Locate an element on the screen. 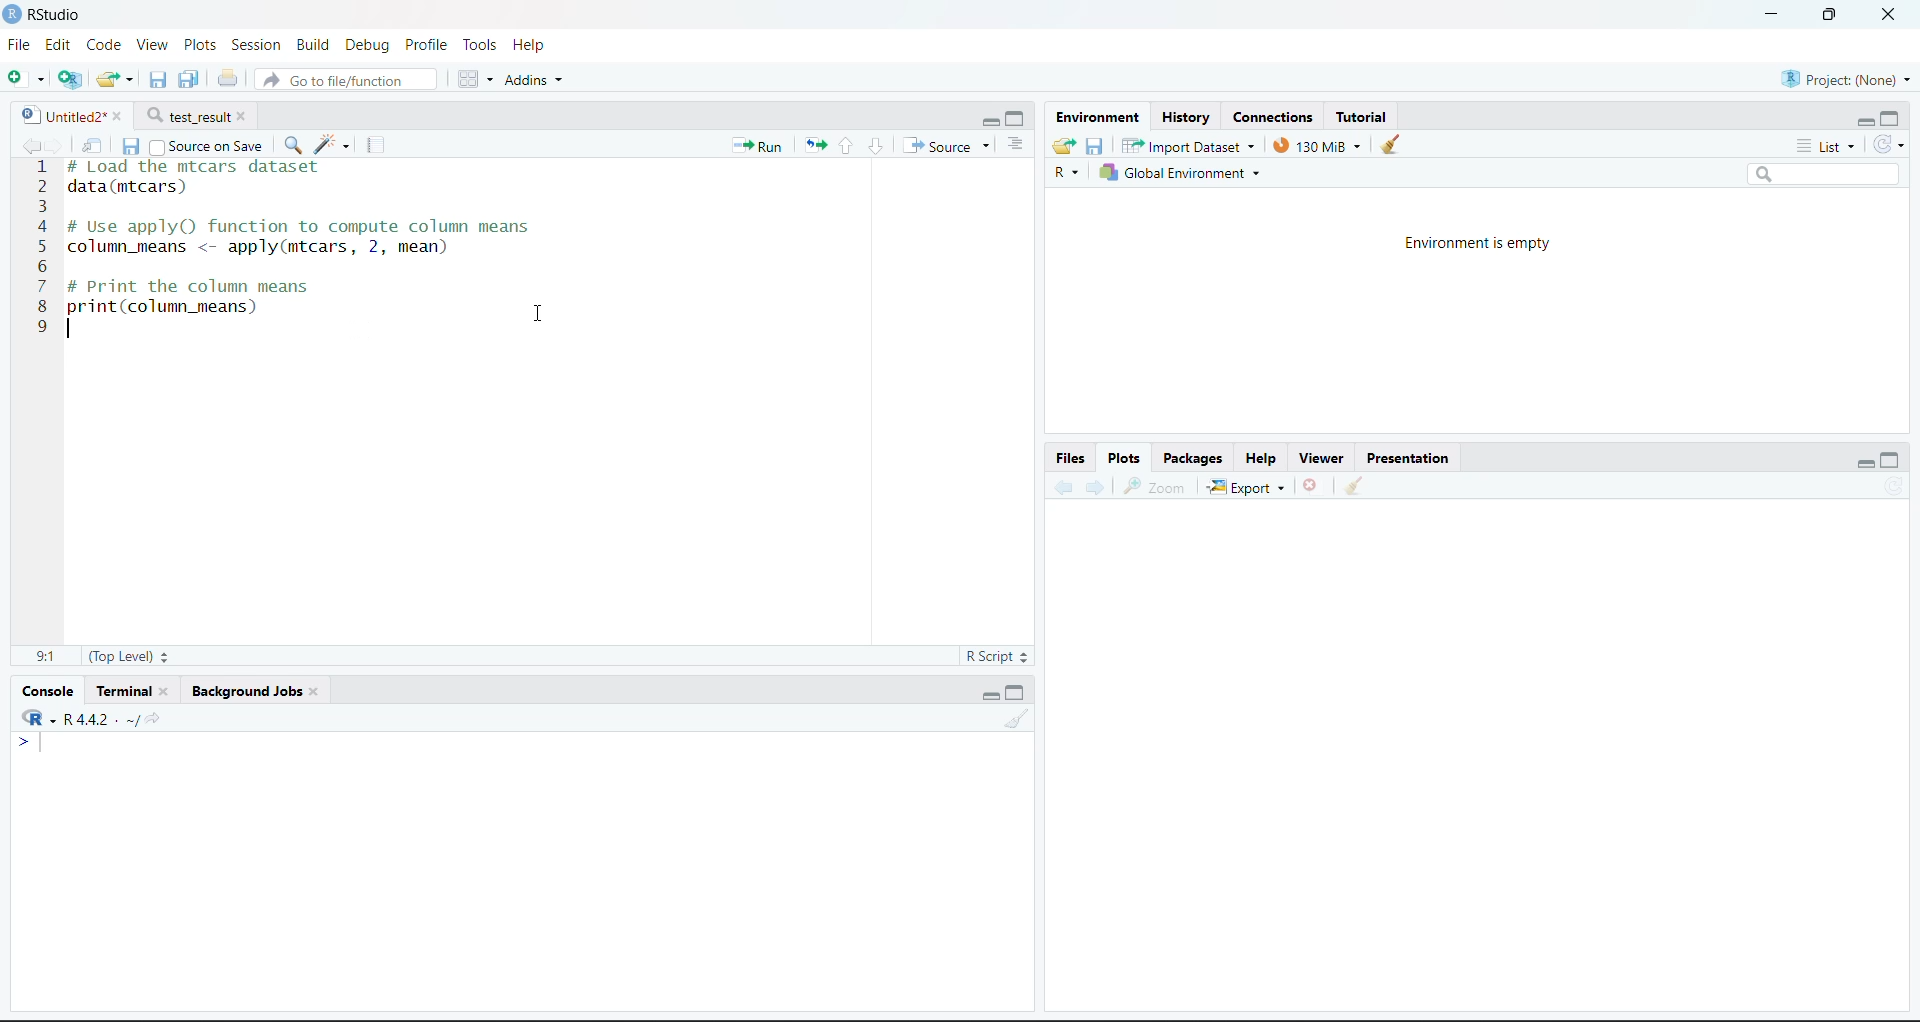  Tutorial is located at coordinates (1368, 114).